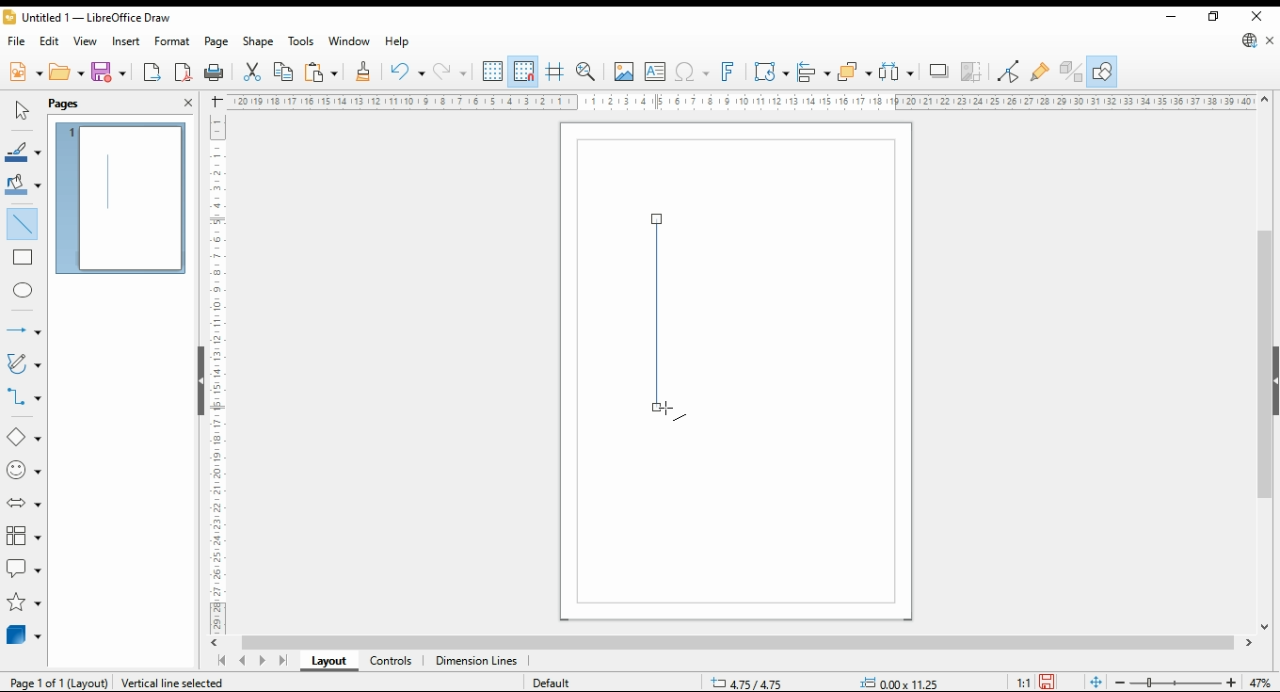 Image resolution: width=1280 pixels, height=692 pixels. What do you see at coordinates (123, 195) in the screenshot?
I see `page 1` at bounding box center [123, 195].